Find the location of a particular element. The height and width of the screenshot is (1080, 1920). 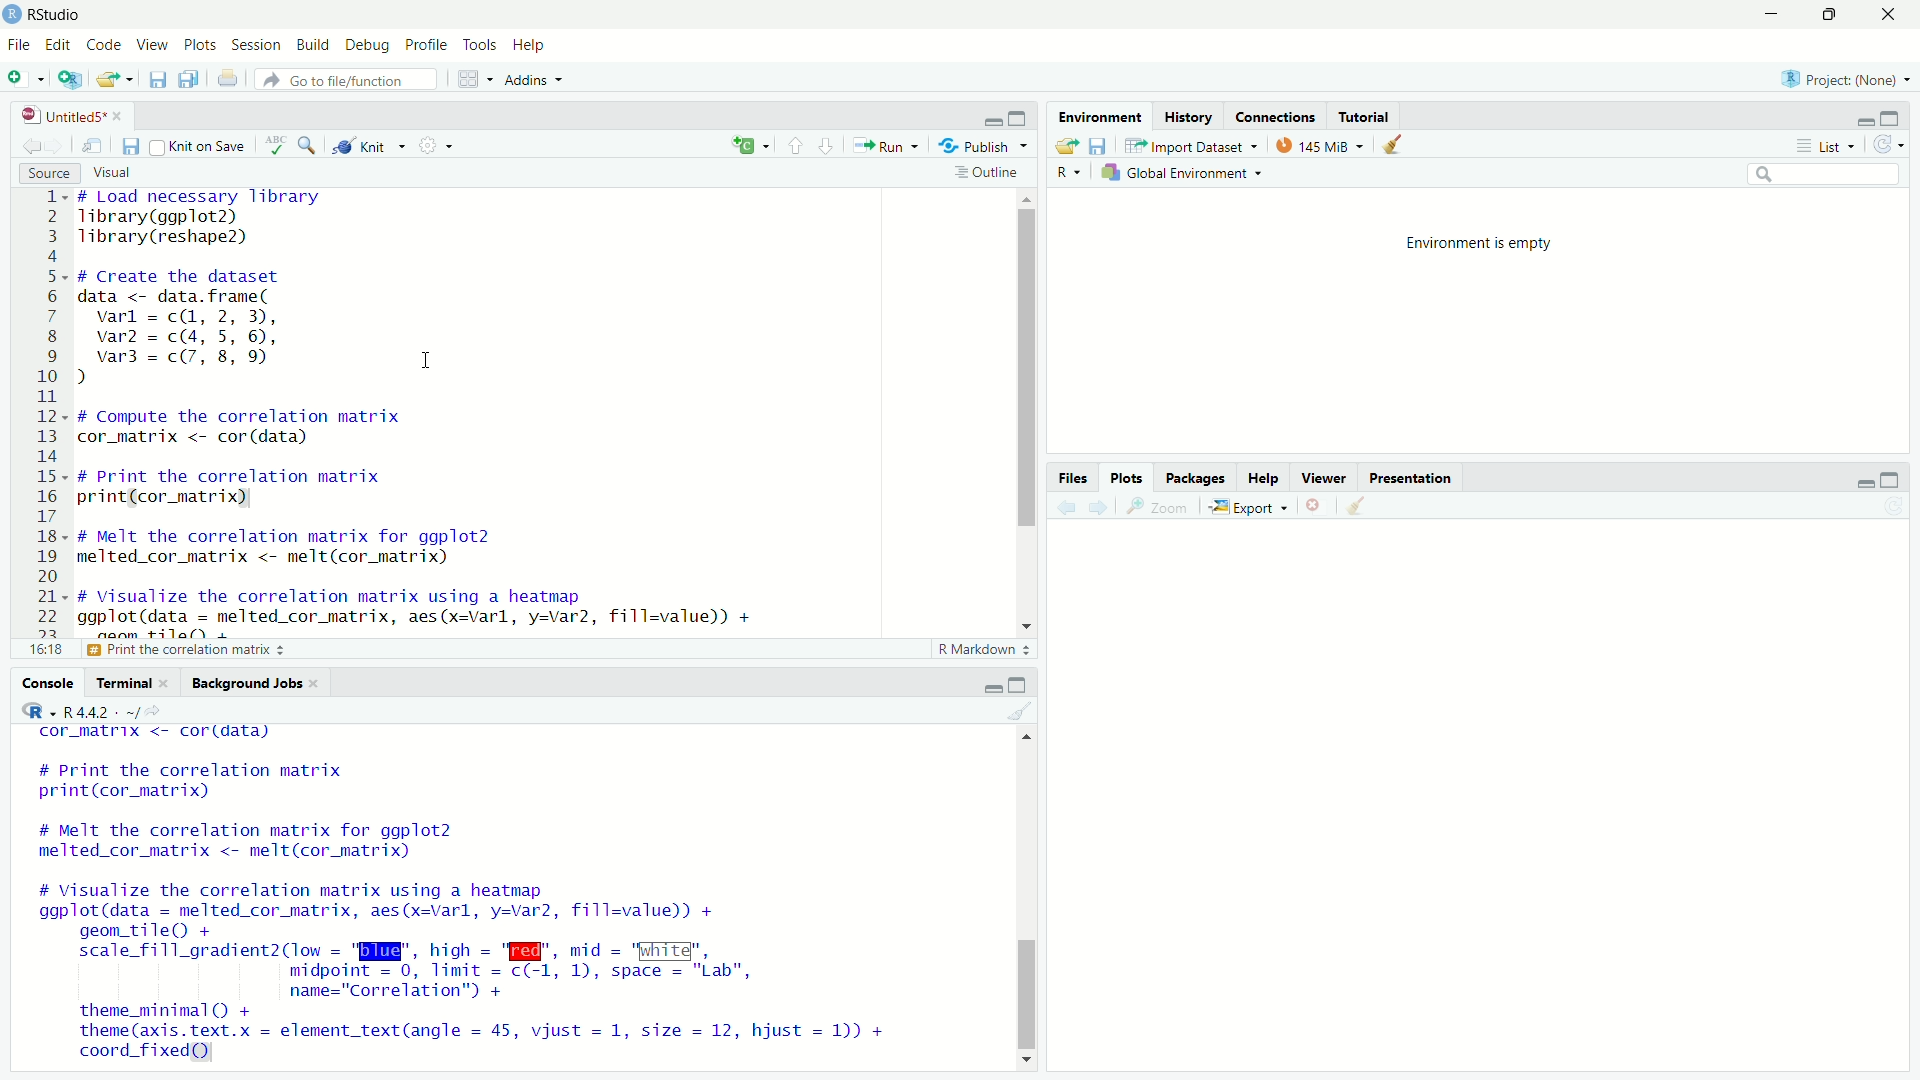

cursor is located at coordinates (427, 359).